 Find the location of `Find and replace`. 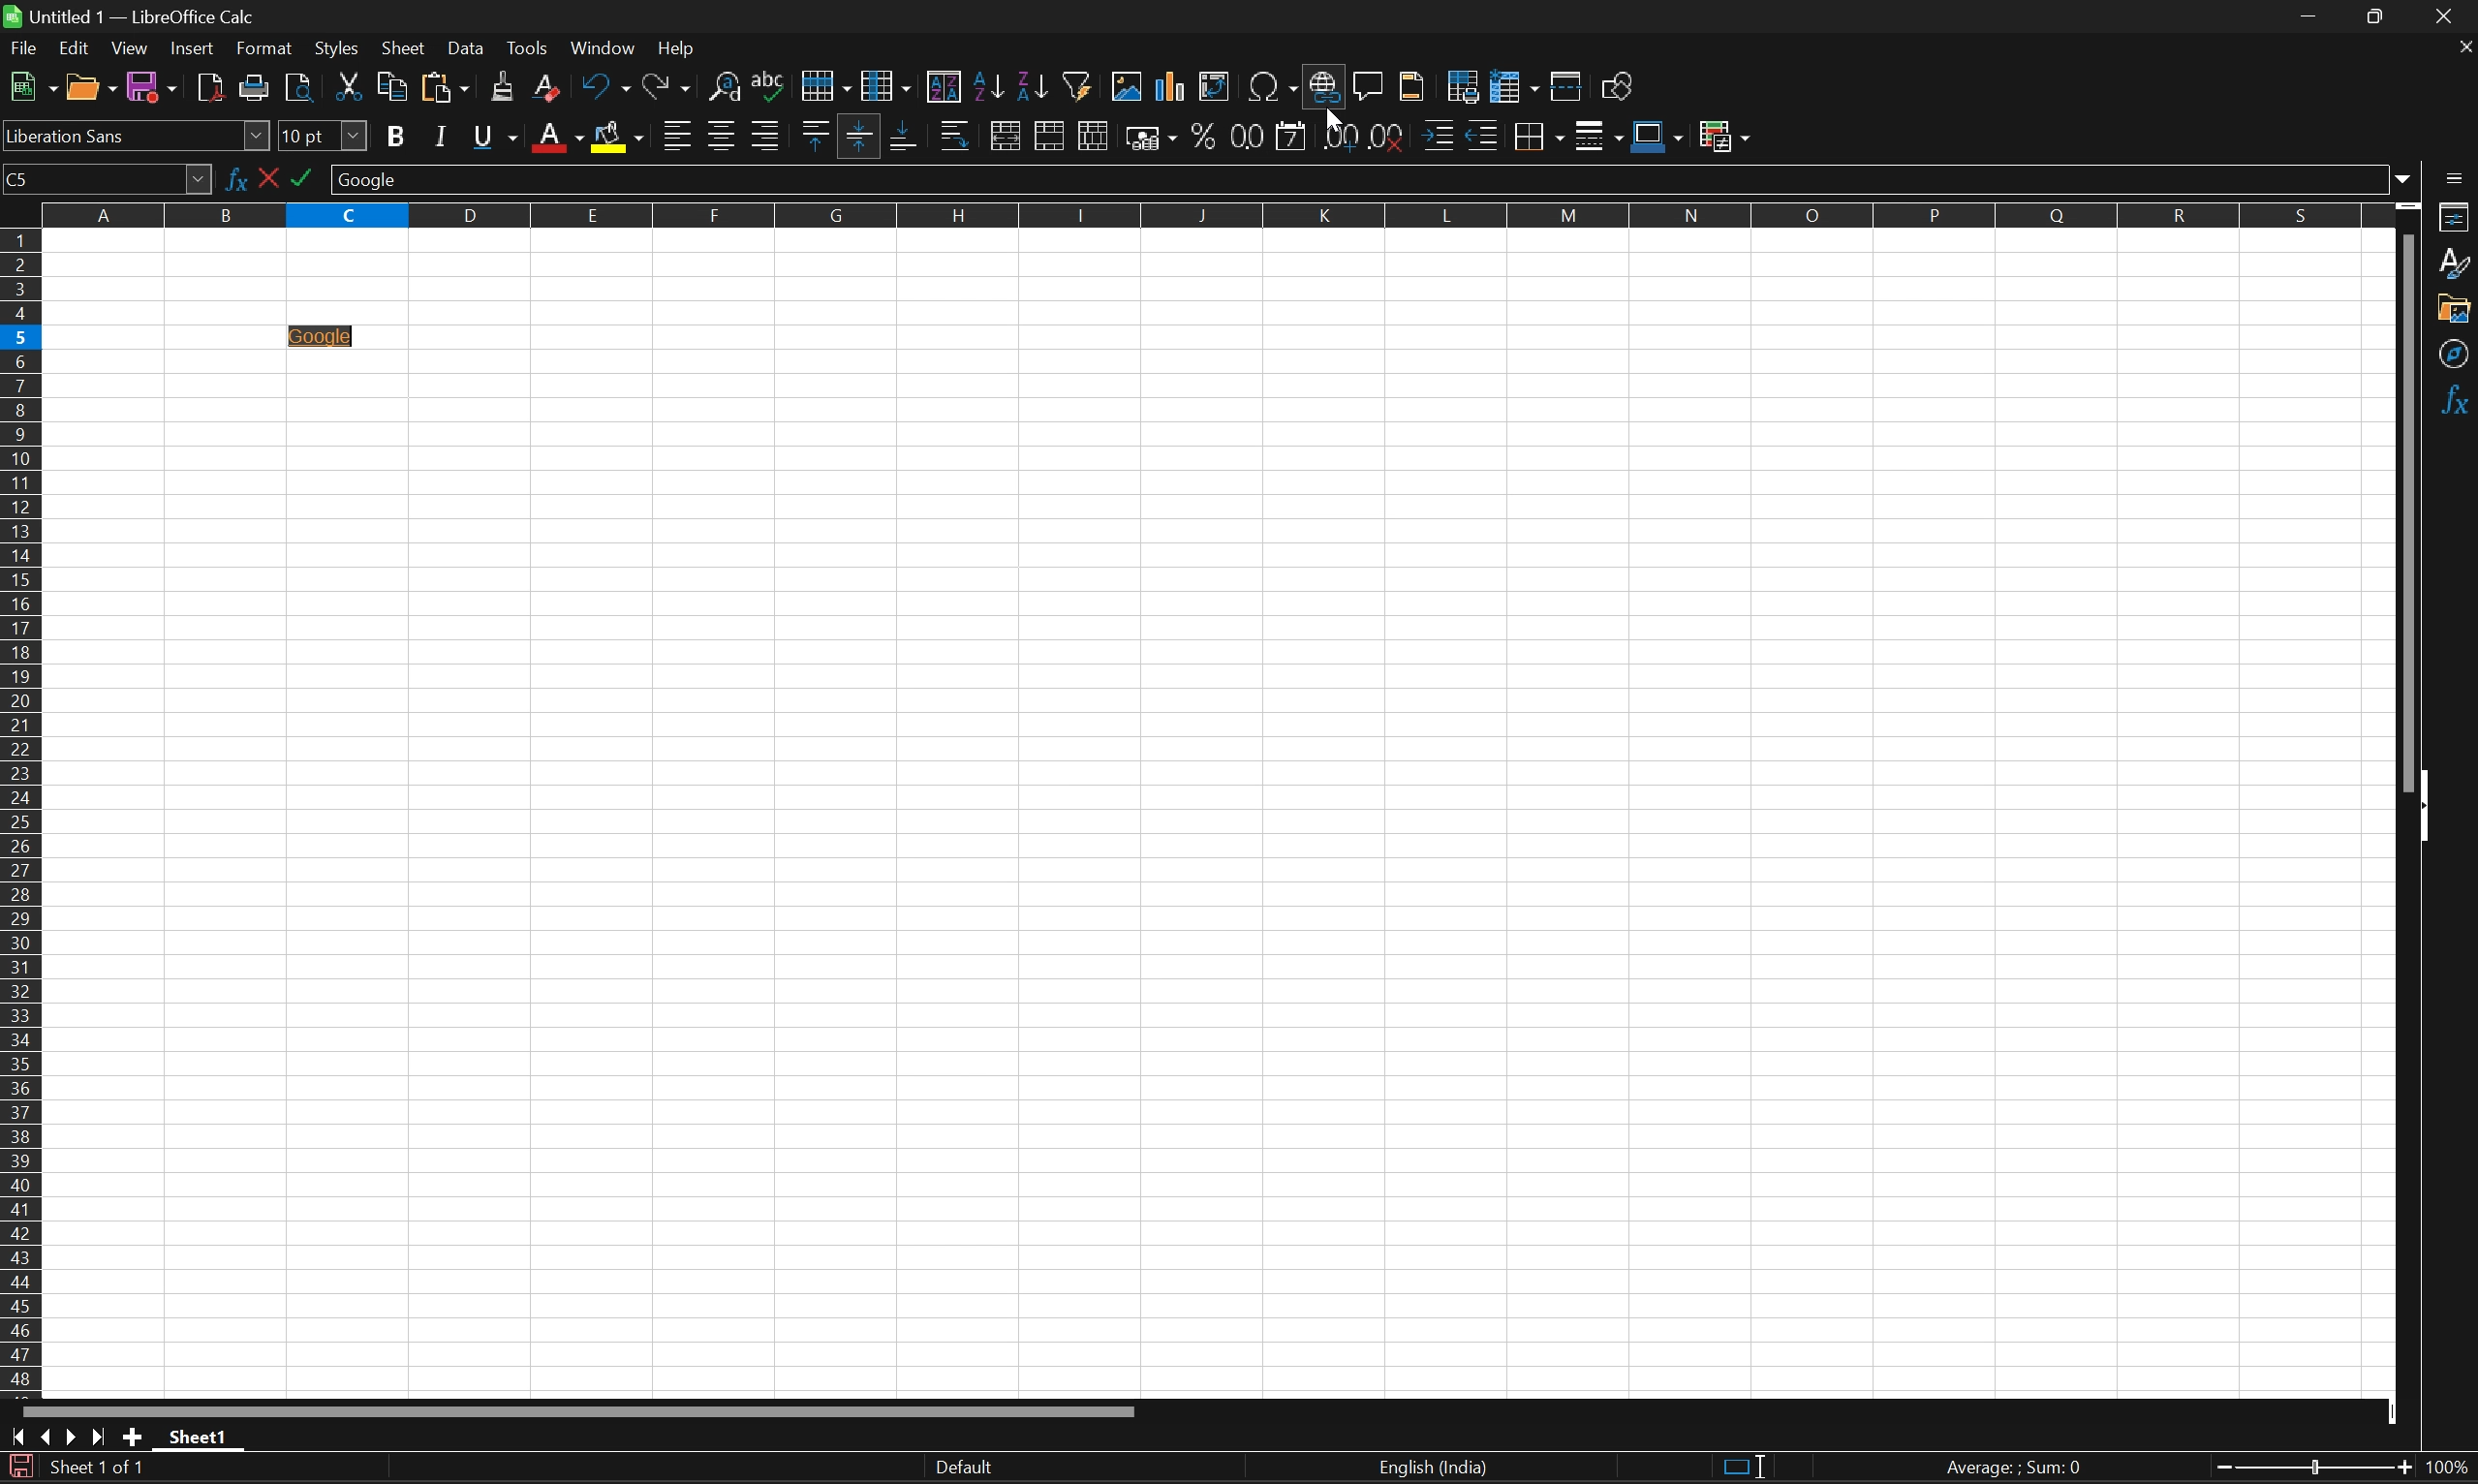

Find and replace is located at coordinates (727, 84).